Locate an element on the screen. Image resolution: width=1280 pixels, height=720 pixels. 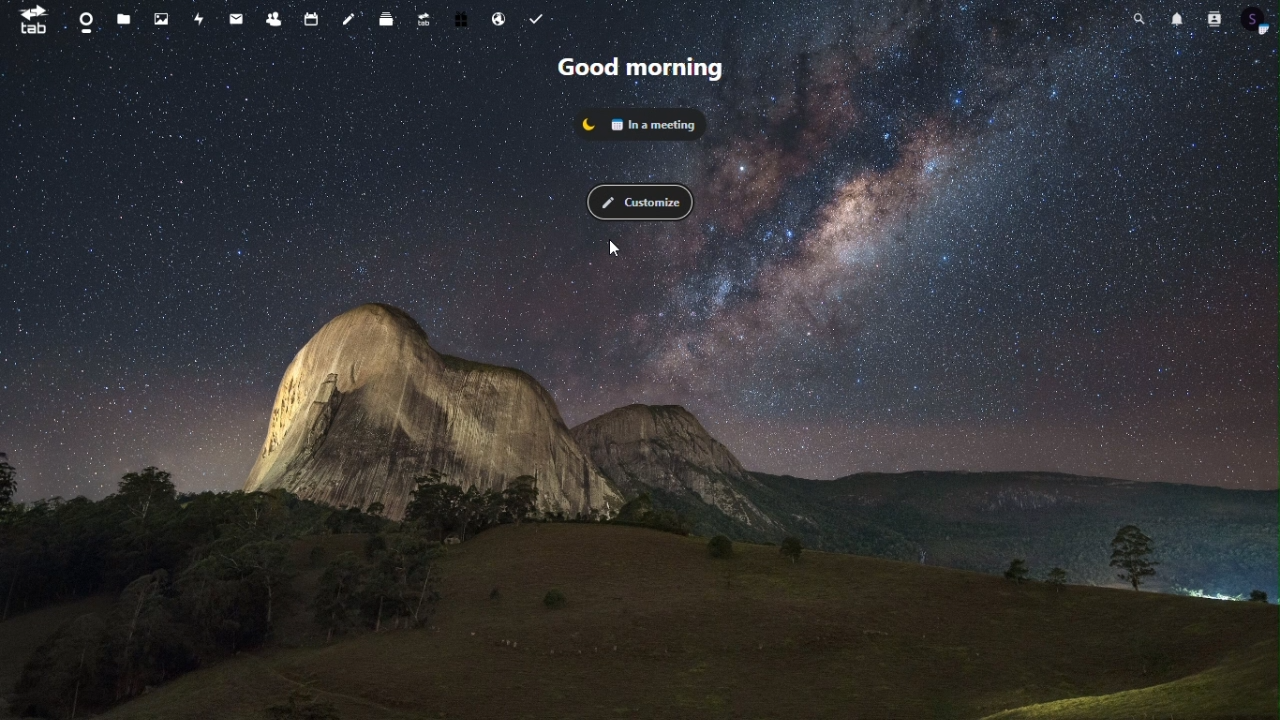
note is located at coordinates (349, 18).